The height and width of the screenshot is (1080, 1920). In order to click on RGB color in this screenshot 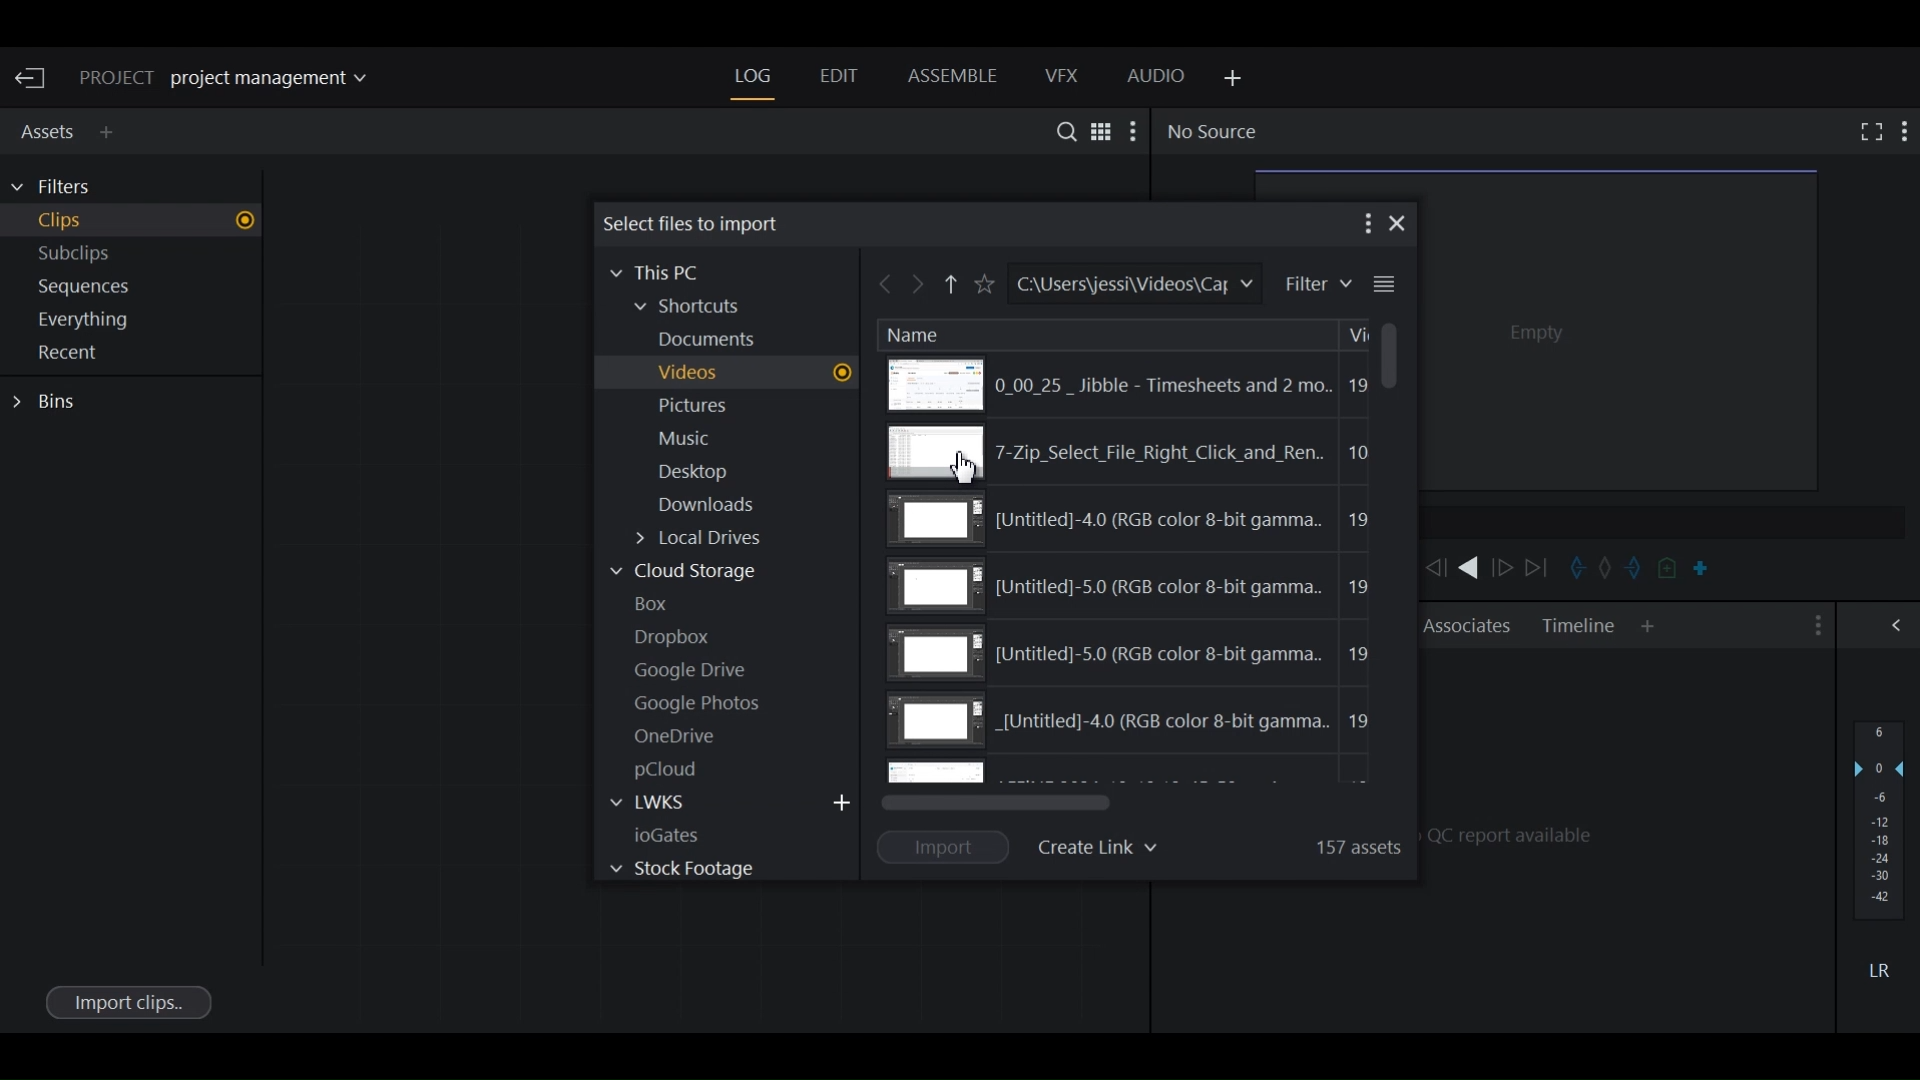, I will do `click(1134, 587)`.